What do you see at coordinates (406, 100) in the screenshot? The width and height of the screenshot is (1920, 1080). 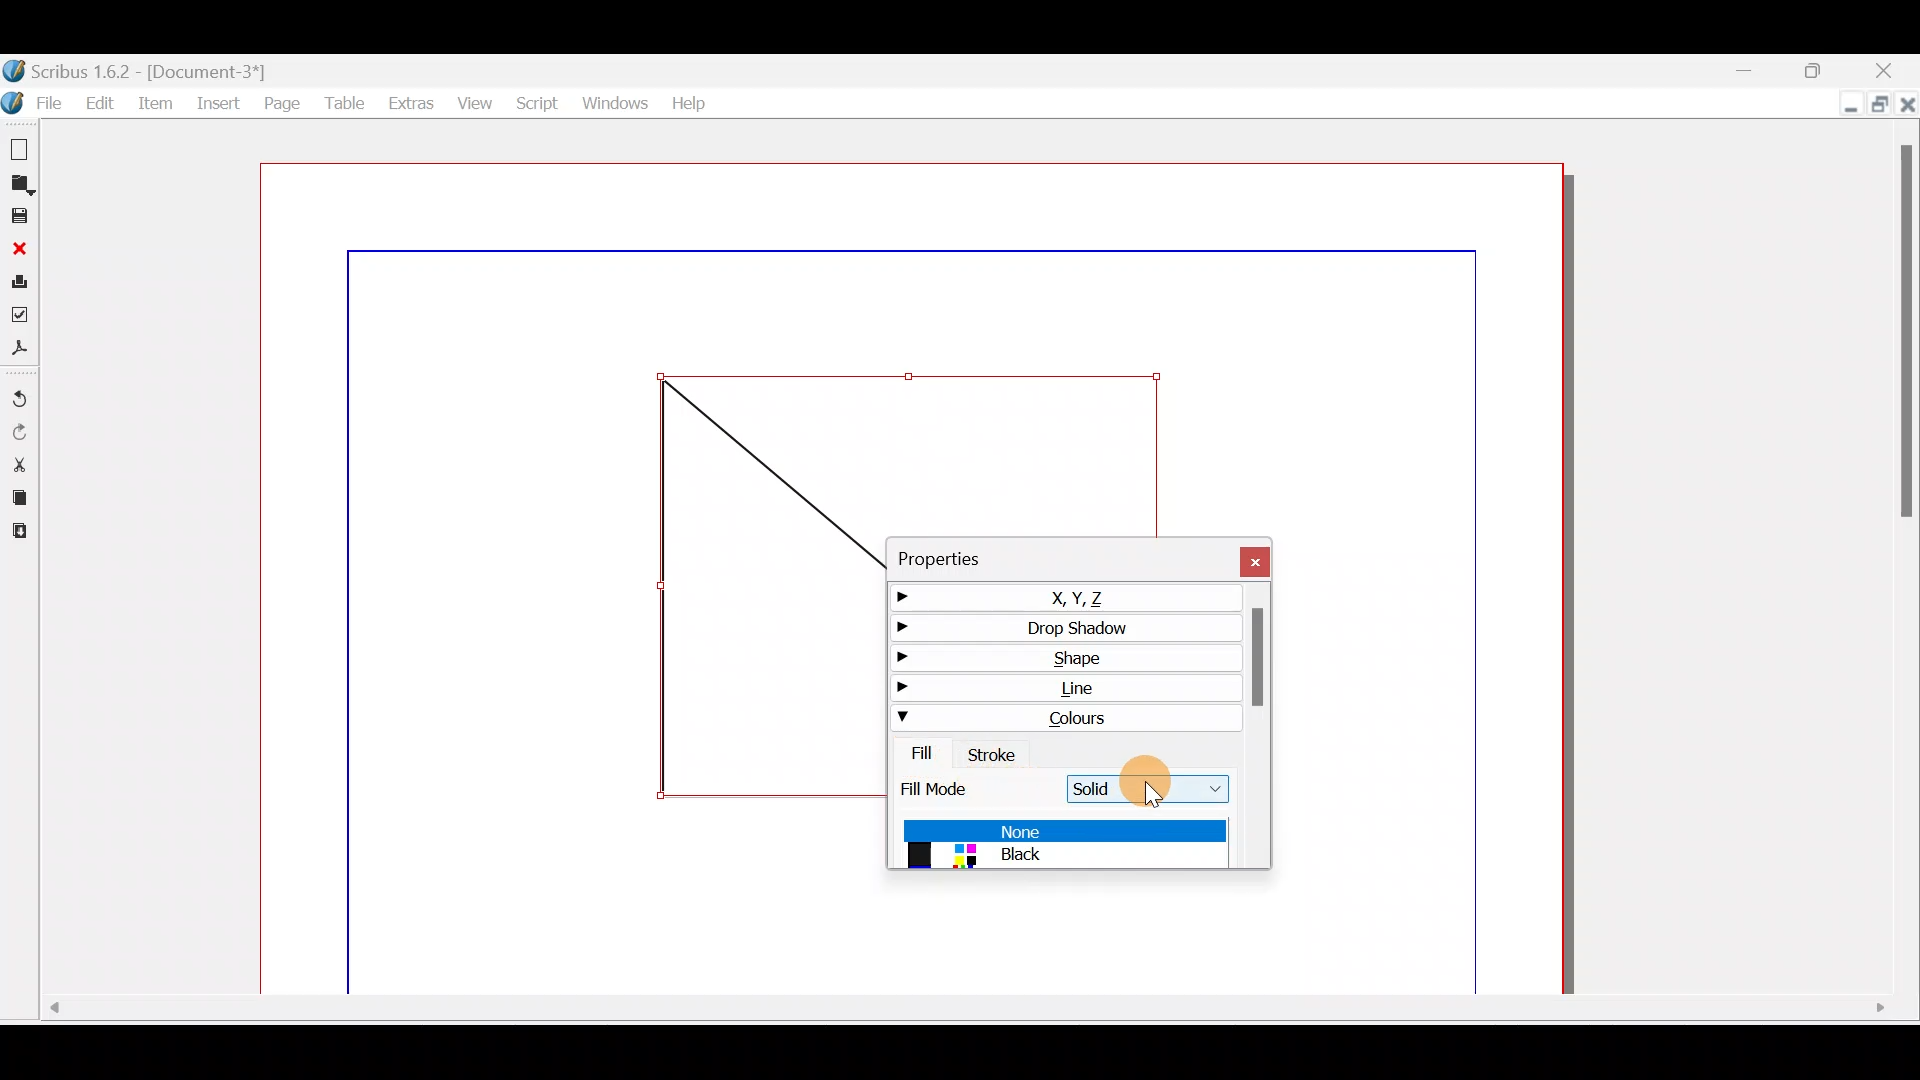 I see `Extras` at bounding box center [406, 100].